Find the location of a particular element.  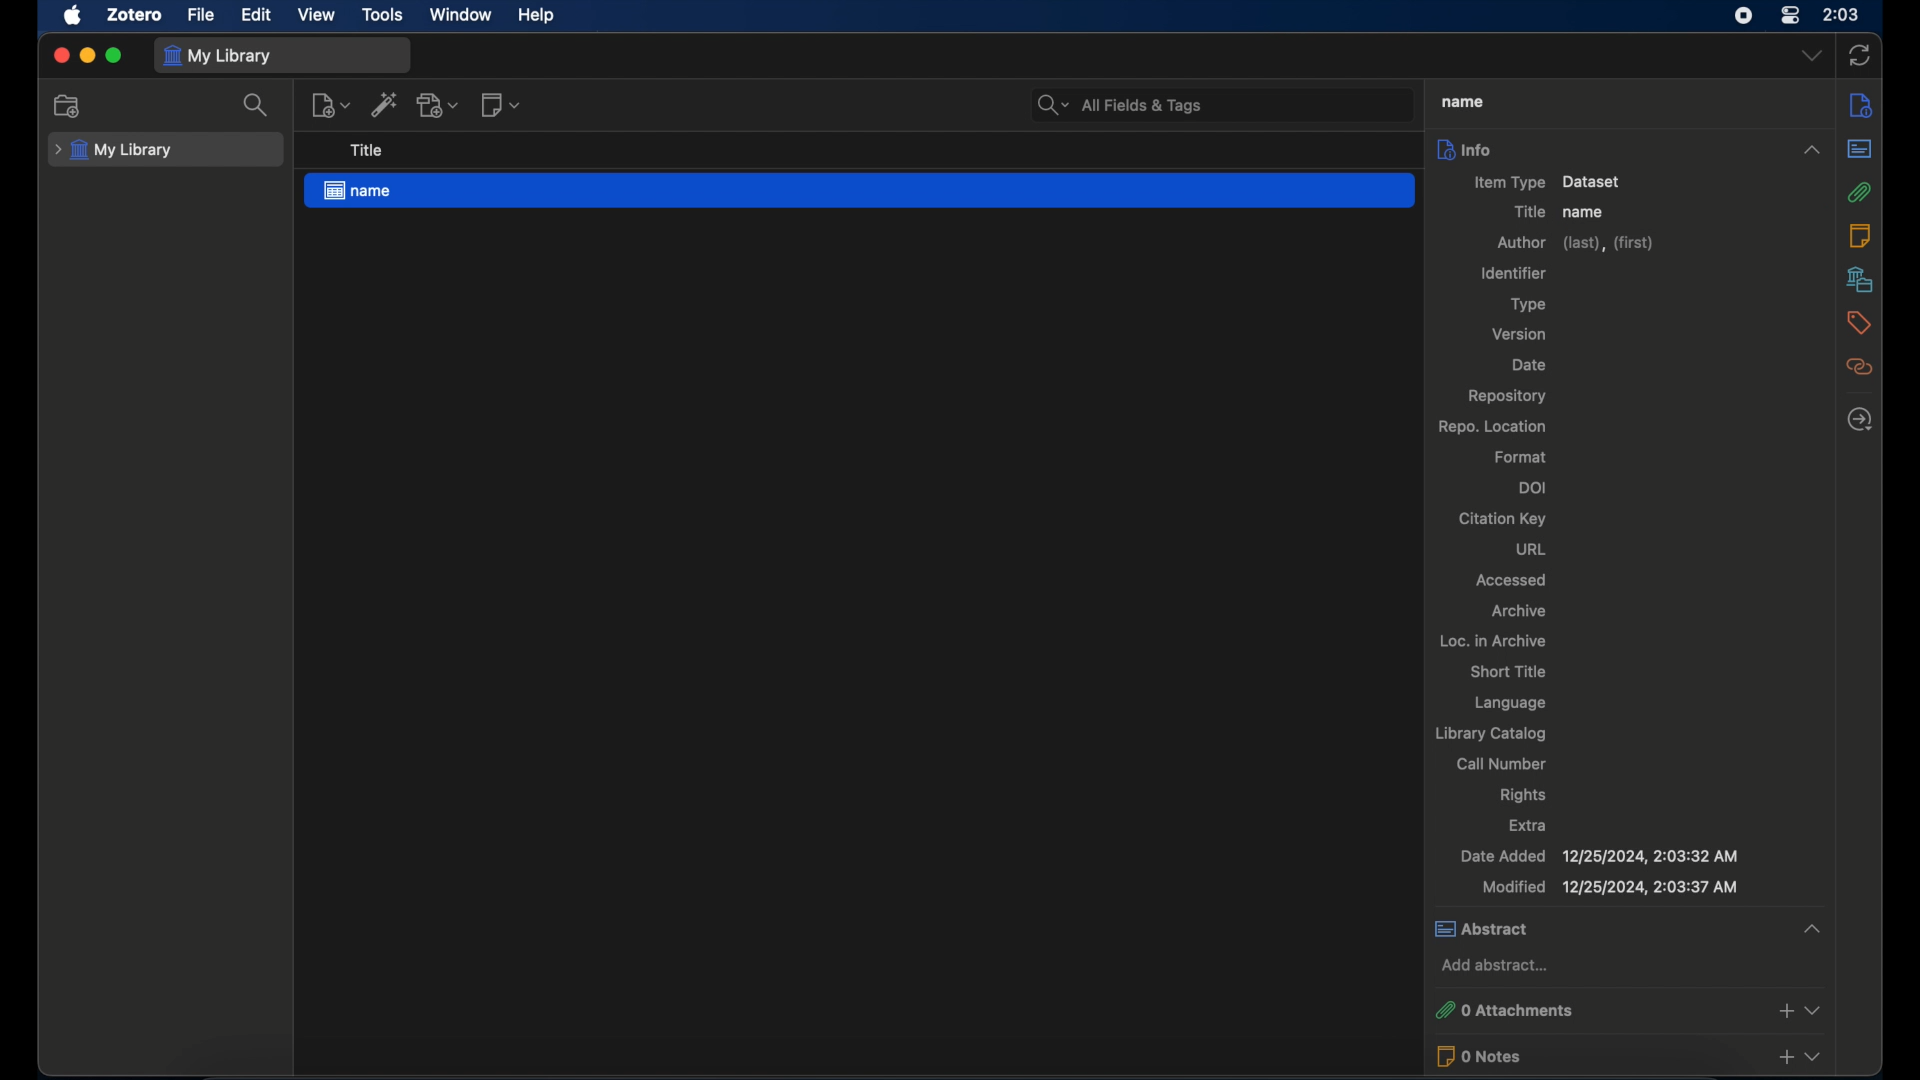

info is located at coordinates (1628, 149).